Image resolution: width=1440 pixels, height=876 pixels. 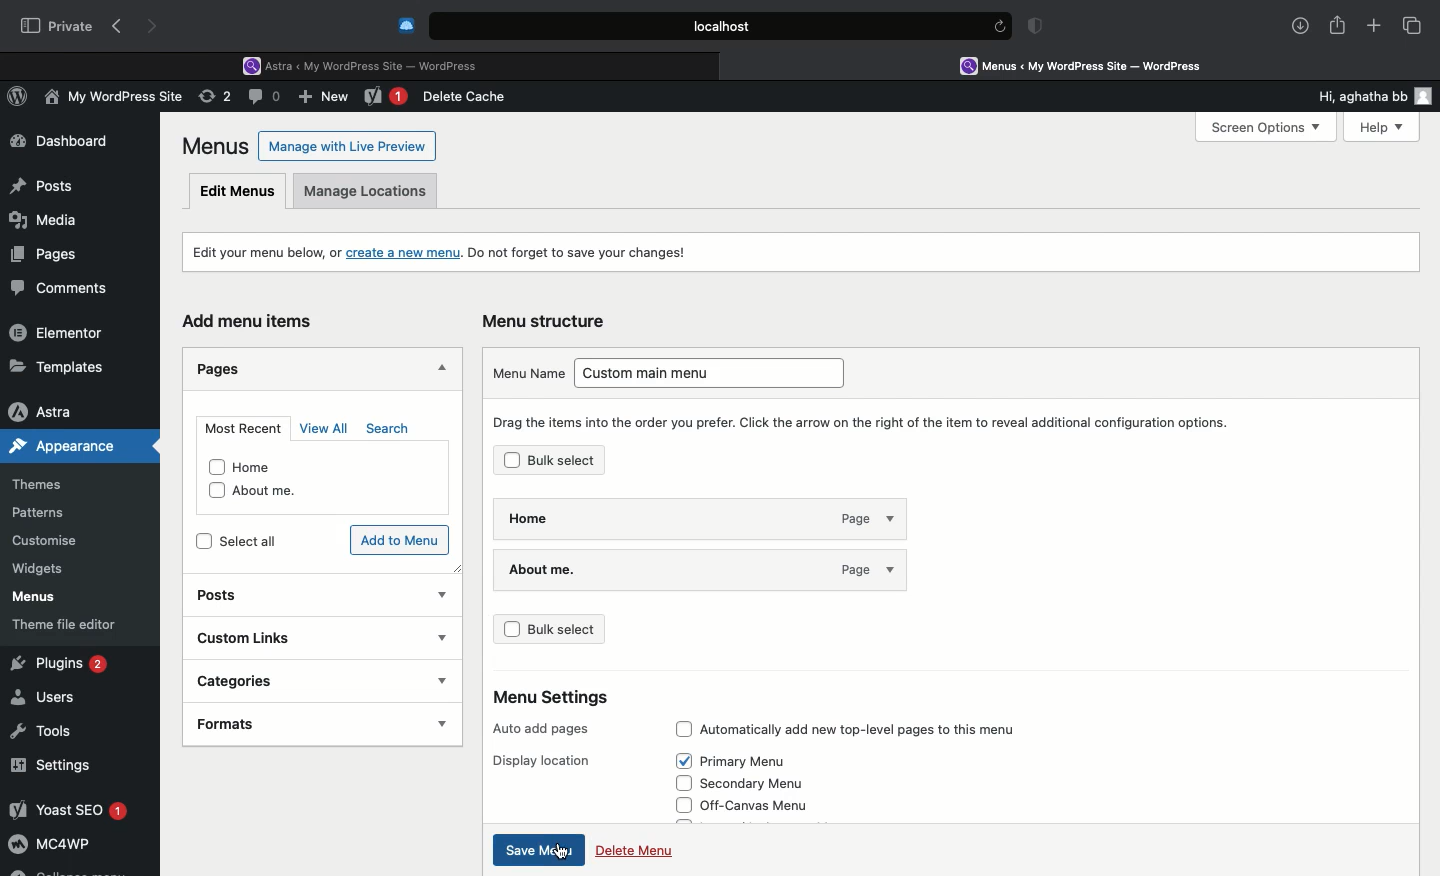 What do you see at coordinates (41, 181) in the screenshot?
I see `Posts` at bounding box center [41, 181].